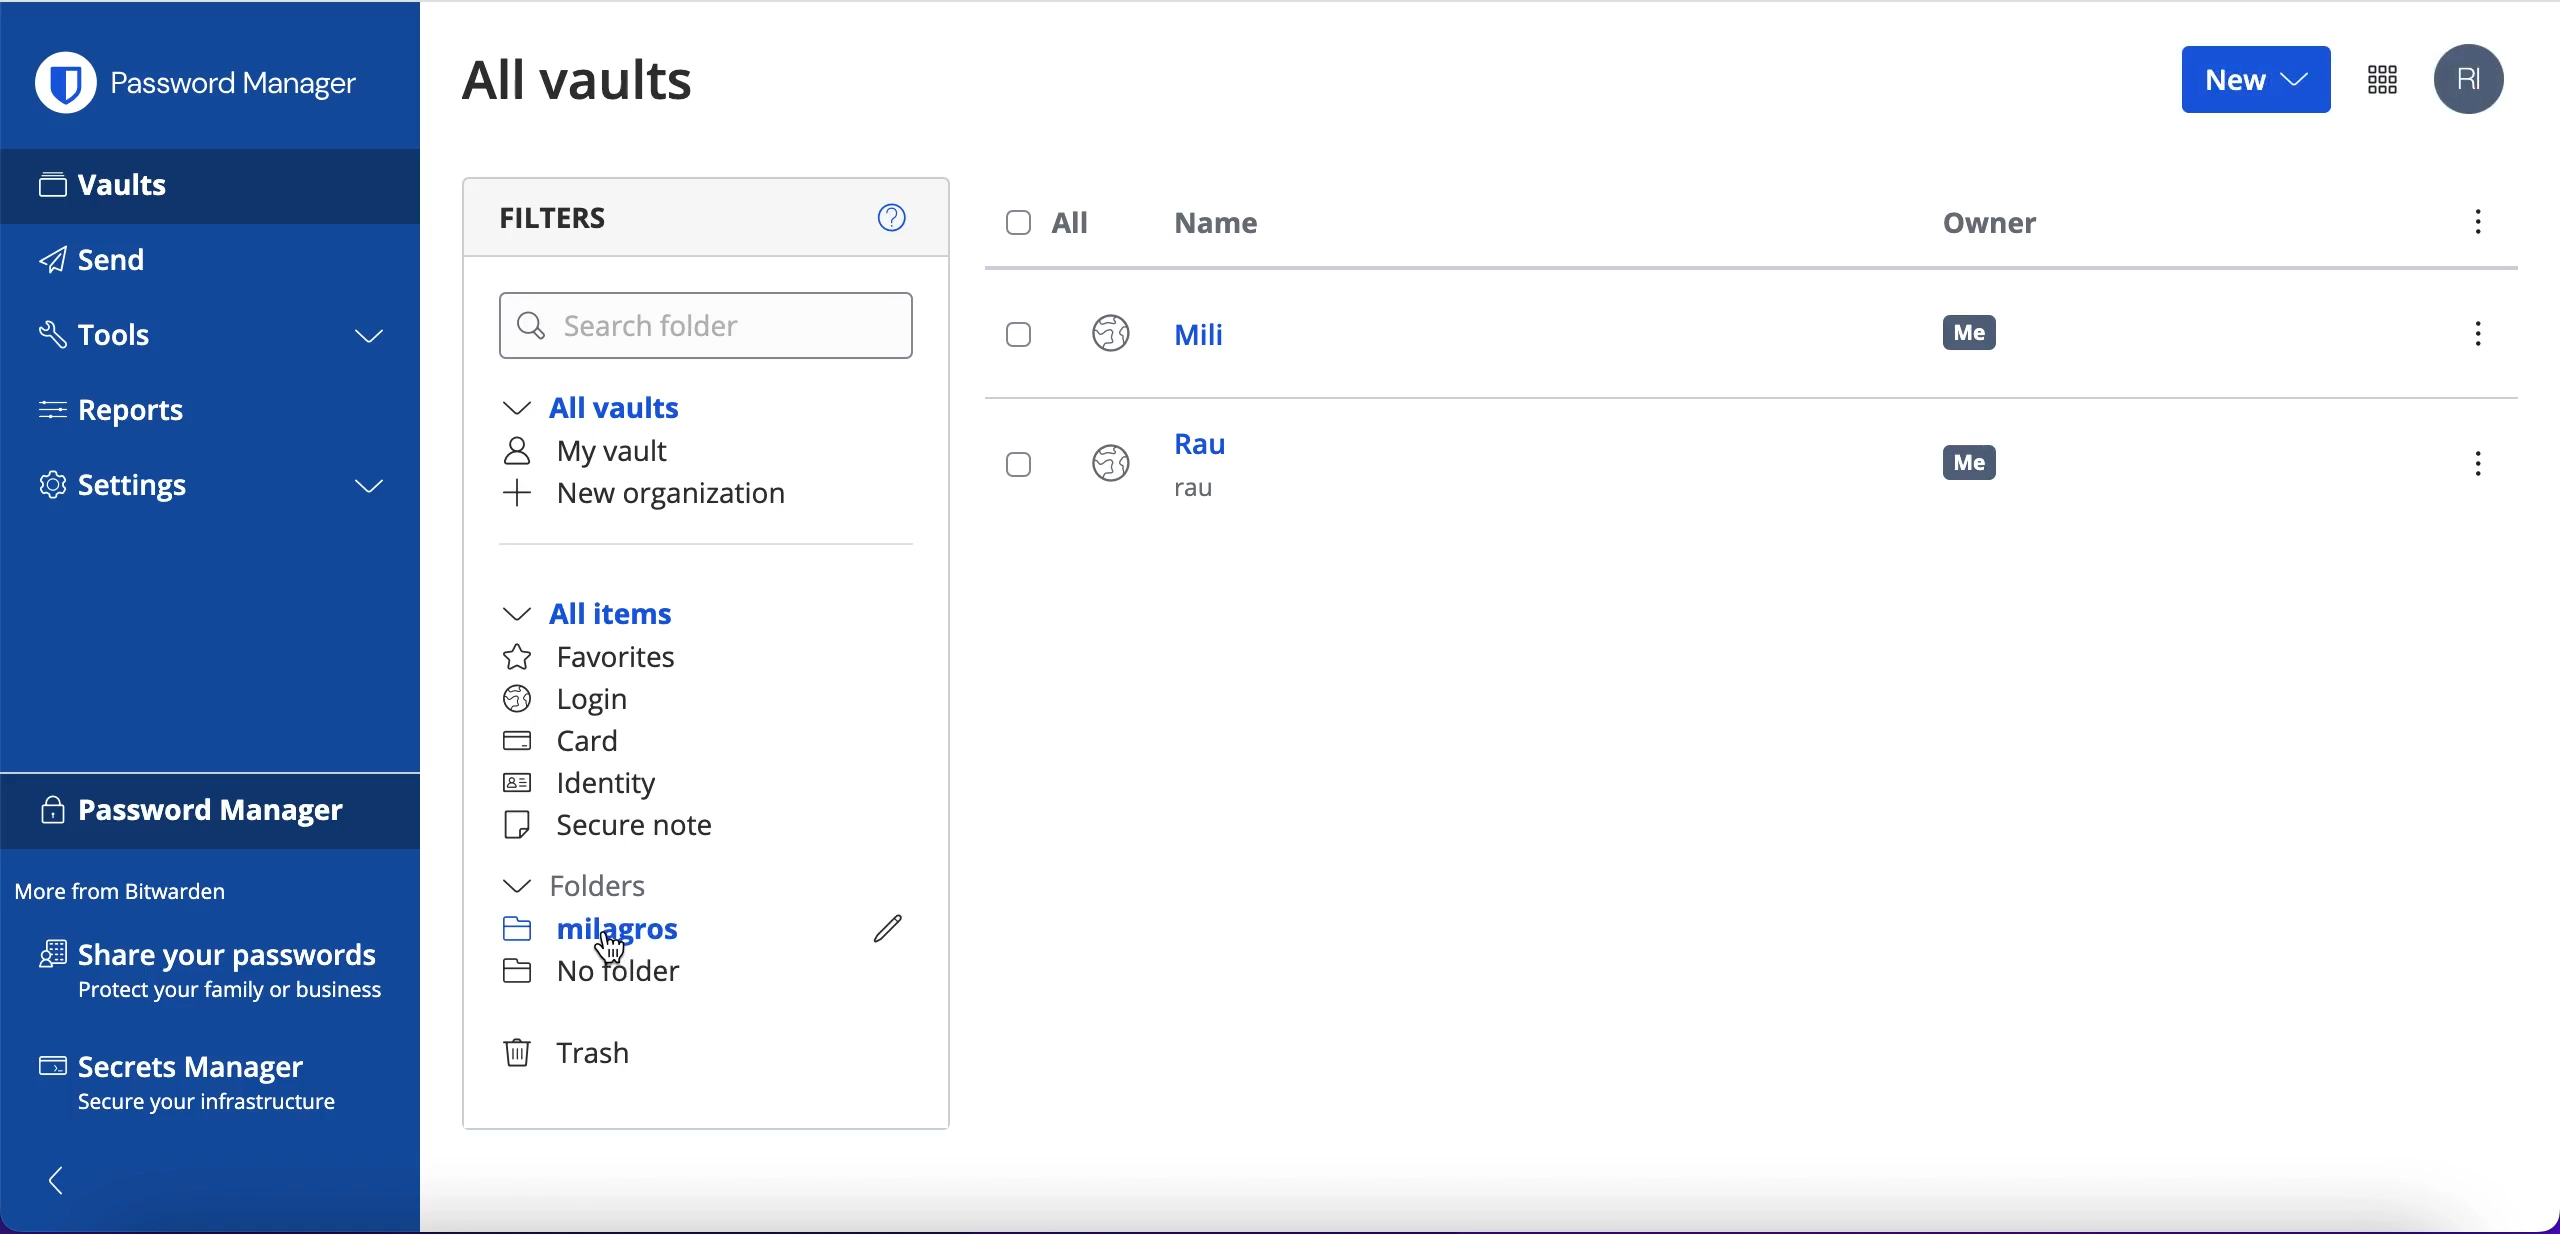 The image size is (2560, 1234). I want to click on me, so click(1972, 334).